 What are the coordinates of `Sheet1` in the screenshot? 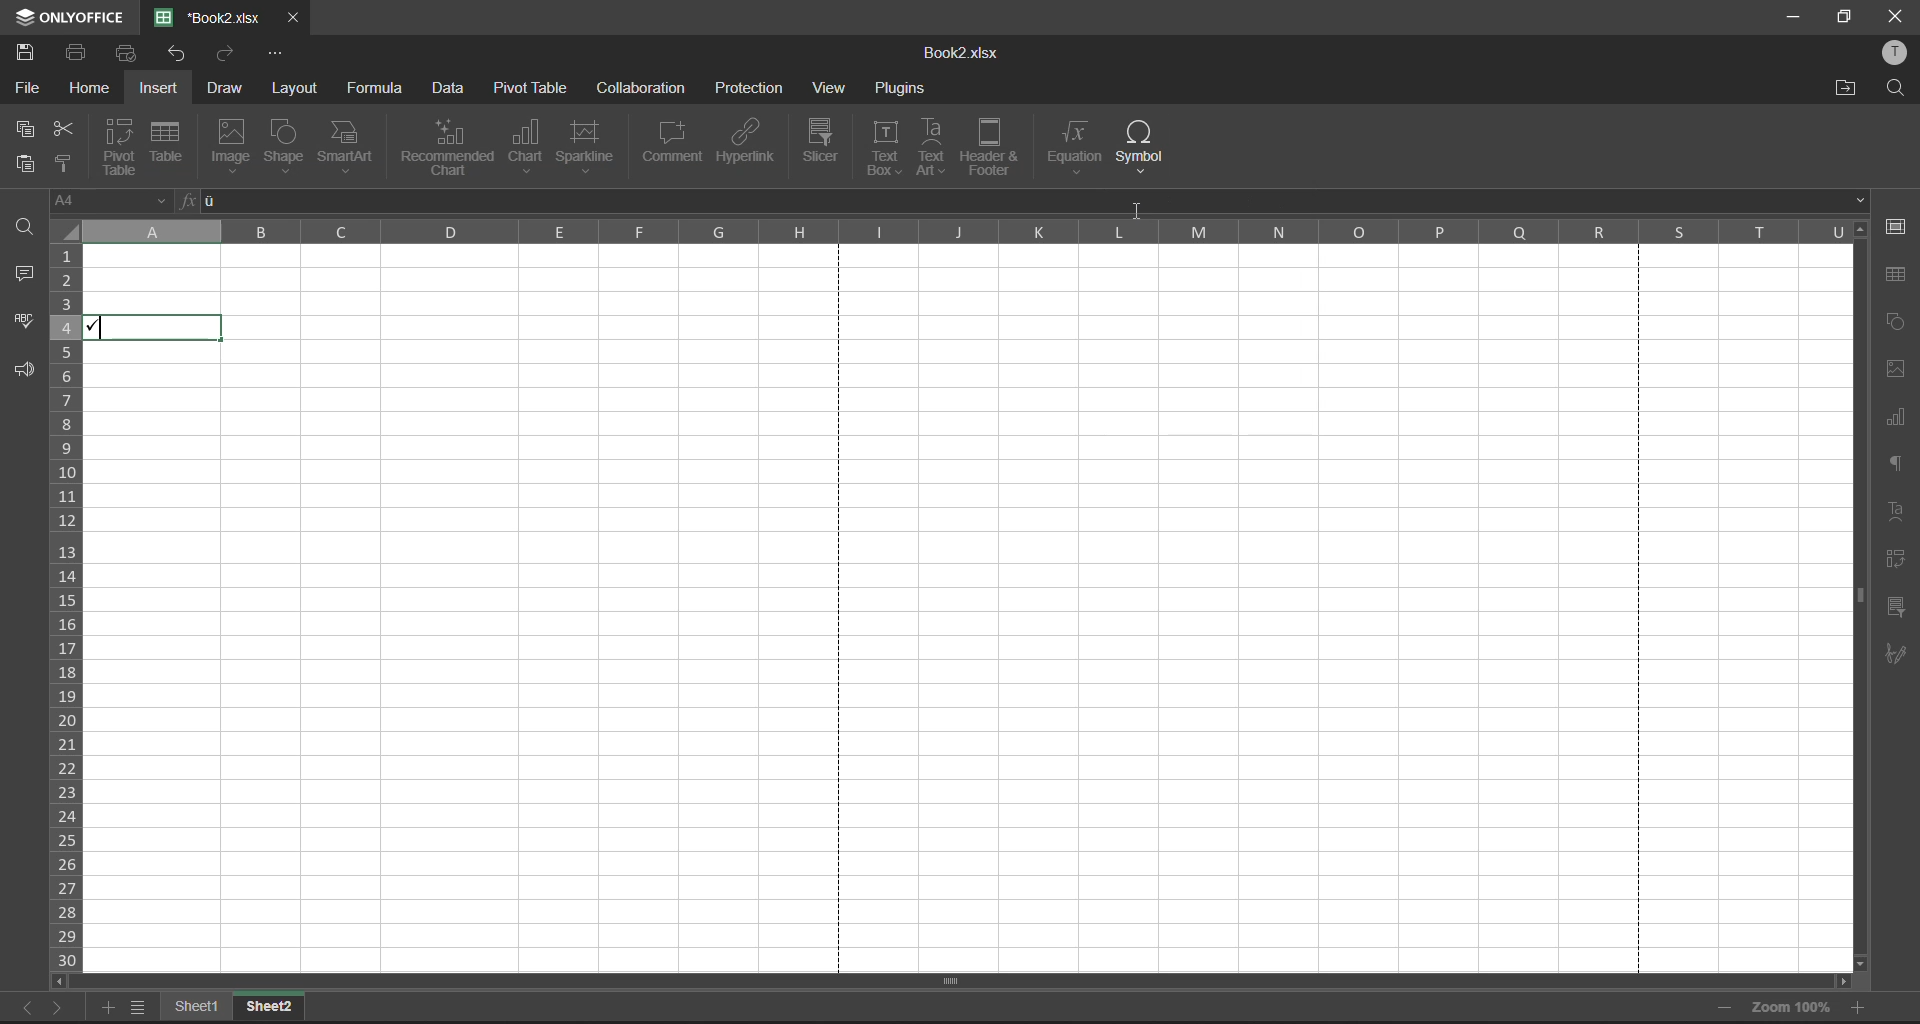 It's located at (196, 1006).